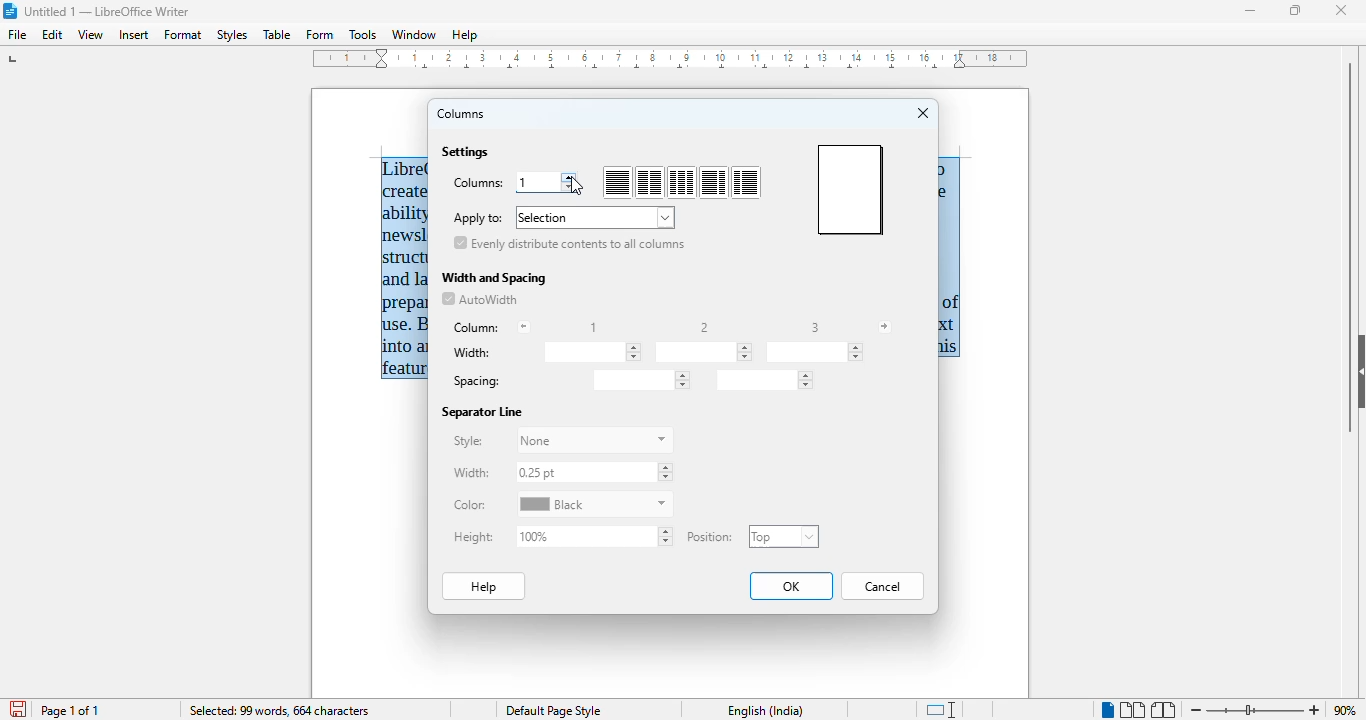 This screenshot has height=720, width=1366. Describe the element at coordinates (414, 35) in the screenshot. I see `window` at that location.